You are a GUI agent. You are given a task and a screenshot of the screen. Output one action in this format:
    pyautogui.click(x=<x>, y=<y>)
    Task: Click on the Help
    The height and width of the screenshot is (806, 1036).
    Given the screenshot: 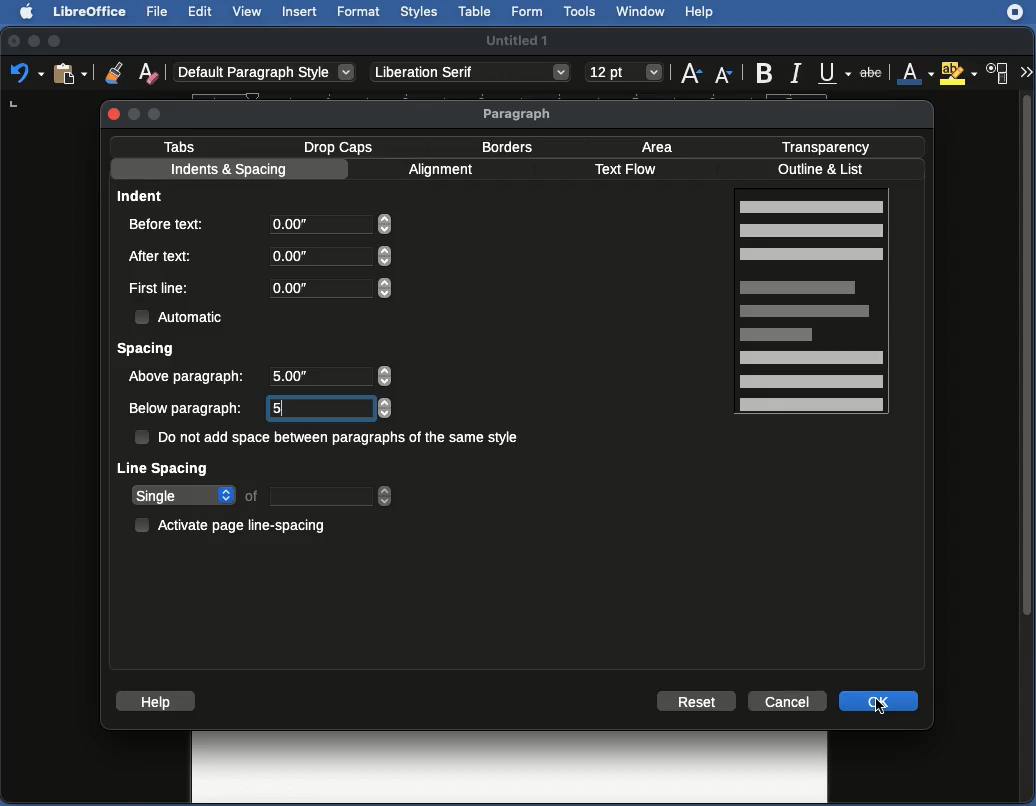 What is the action you would take?
    pyautogui.click(x=155, y=701)
    